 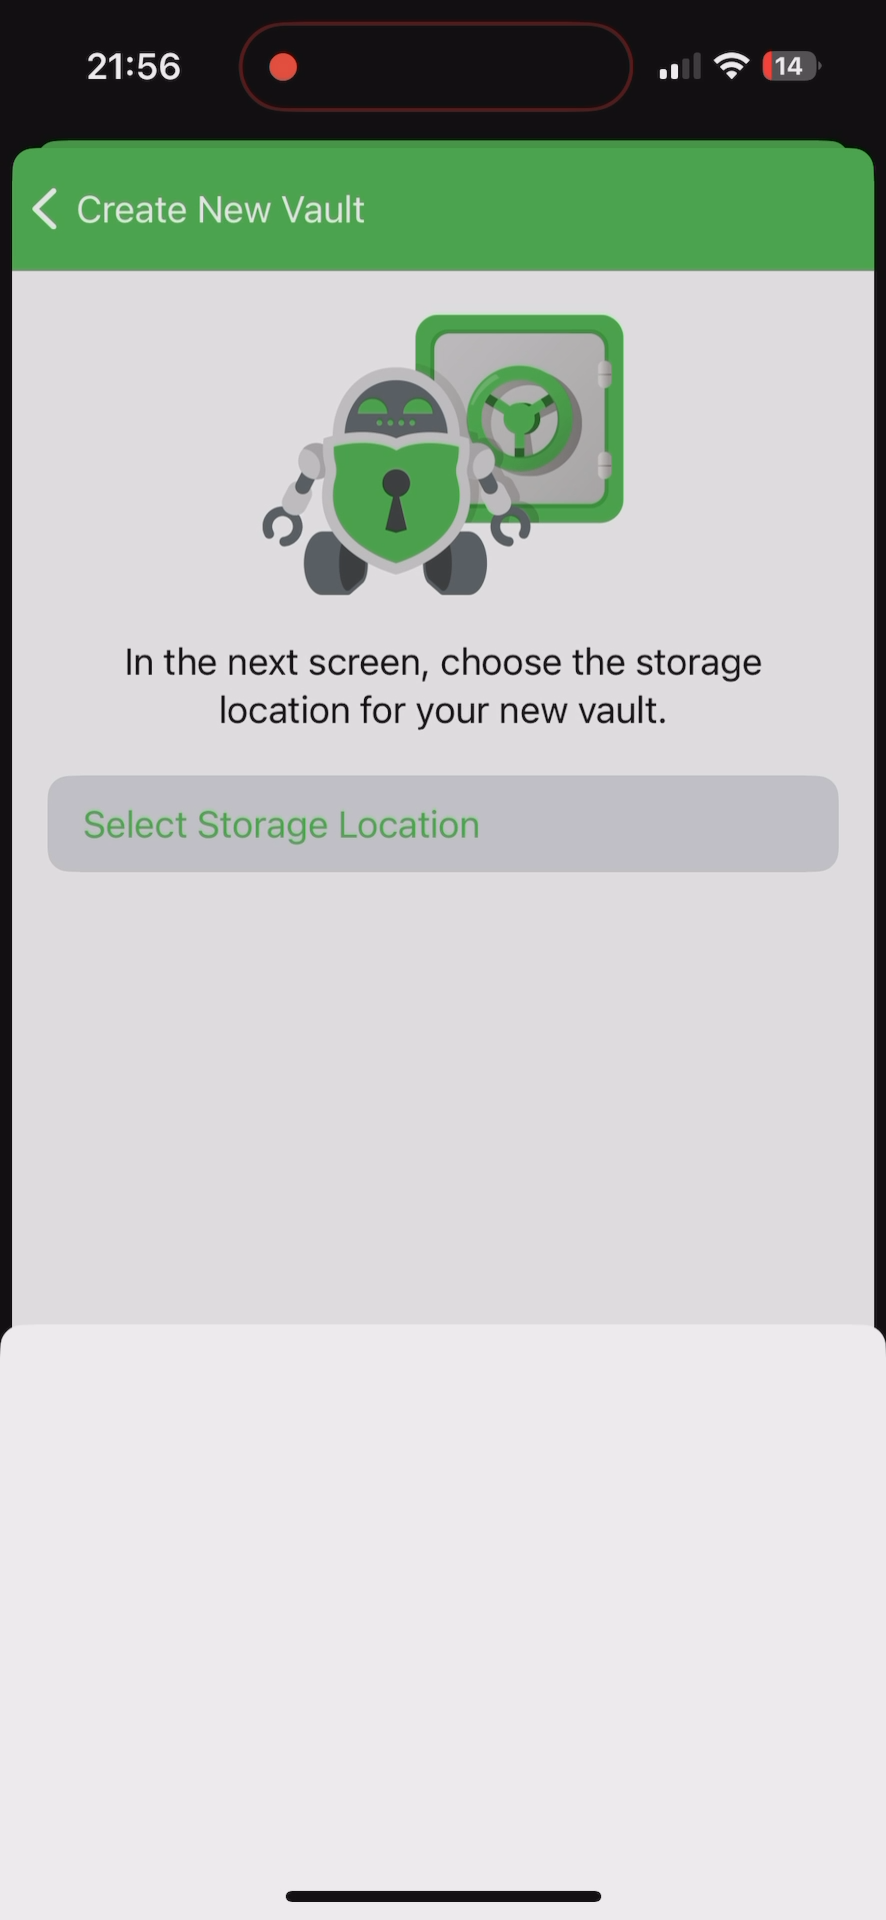 What do you see at coordinates (445, 447) in the screenshot?
I see `logo` at bounding box center [445, 447].